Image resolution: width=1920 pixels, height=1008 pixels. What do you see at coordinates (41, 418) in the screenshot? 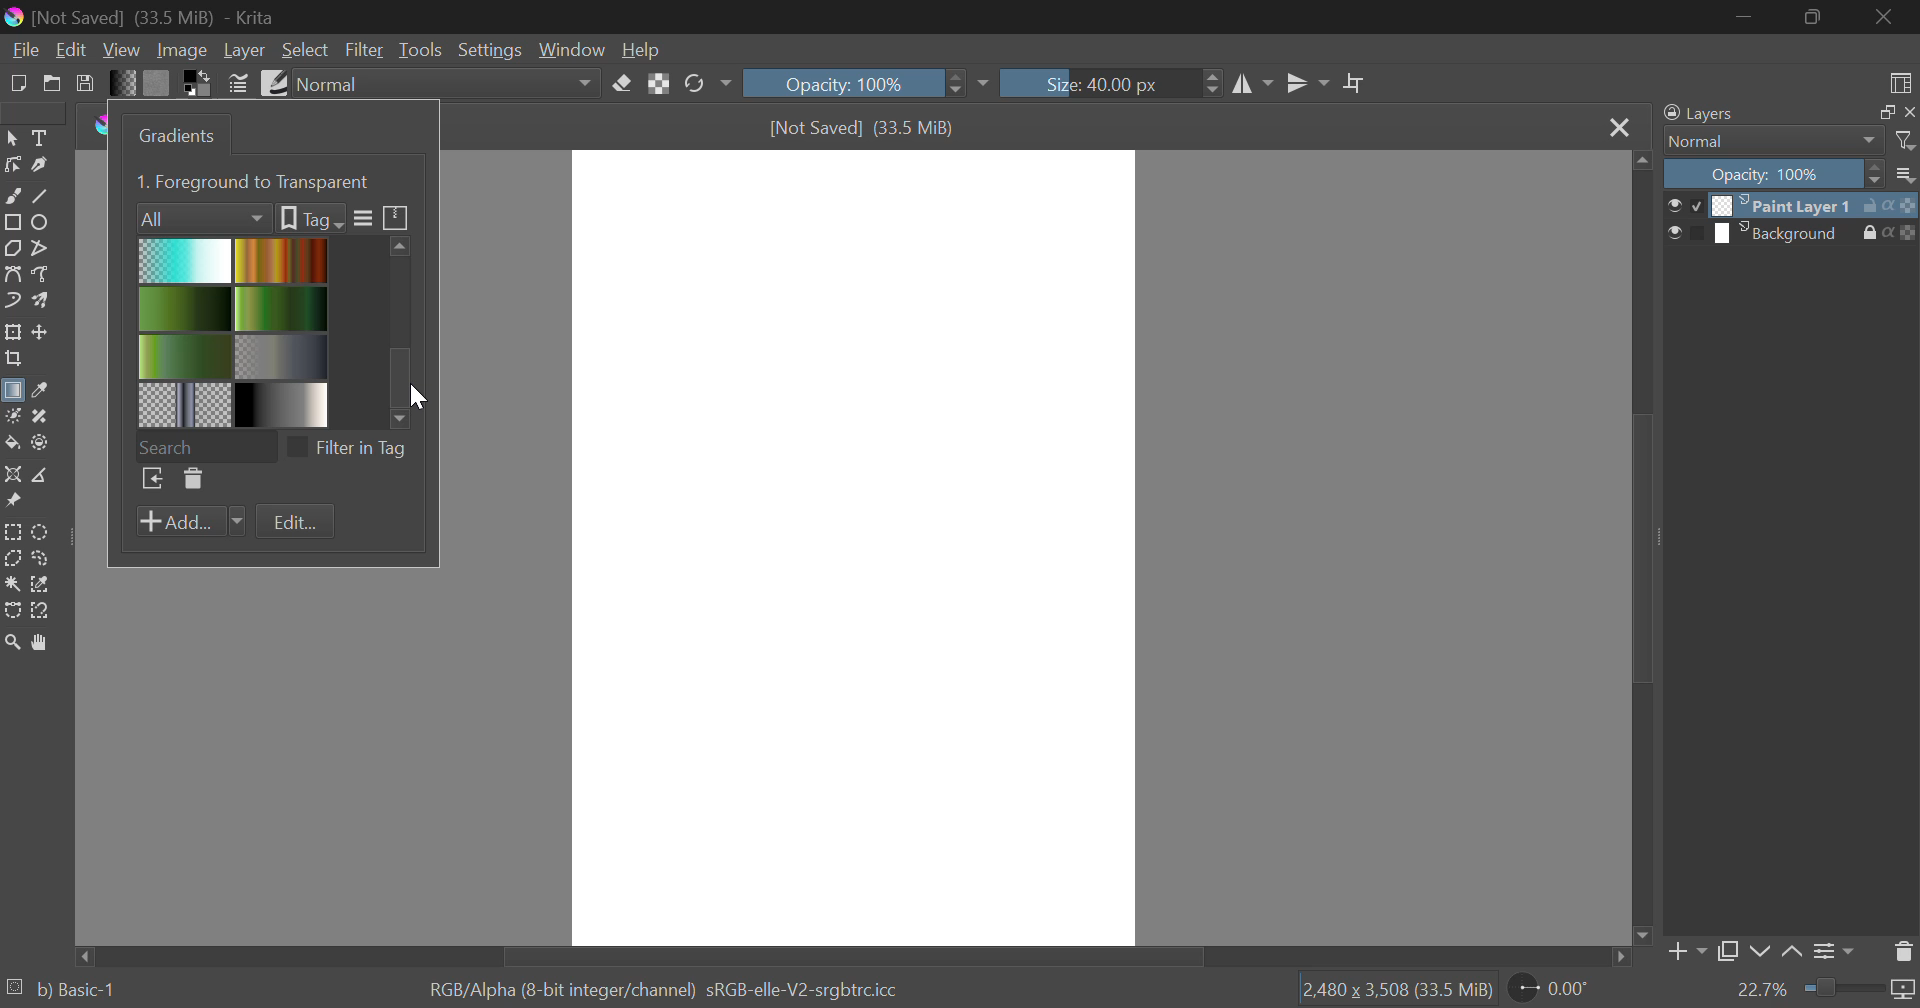
I see `Smart Patch Tool` at bounding box center [41, 418].